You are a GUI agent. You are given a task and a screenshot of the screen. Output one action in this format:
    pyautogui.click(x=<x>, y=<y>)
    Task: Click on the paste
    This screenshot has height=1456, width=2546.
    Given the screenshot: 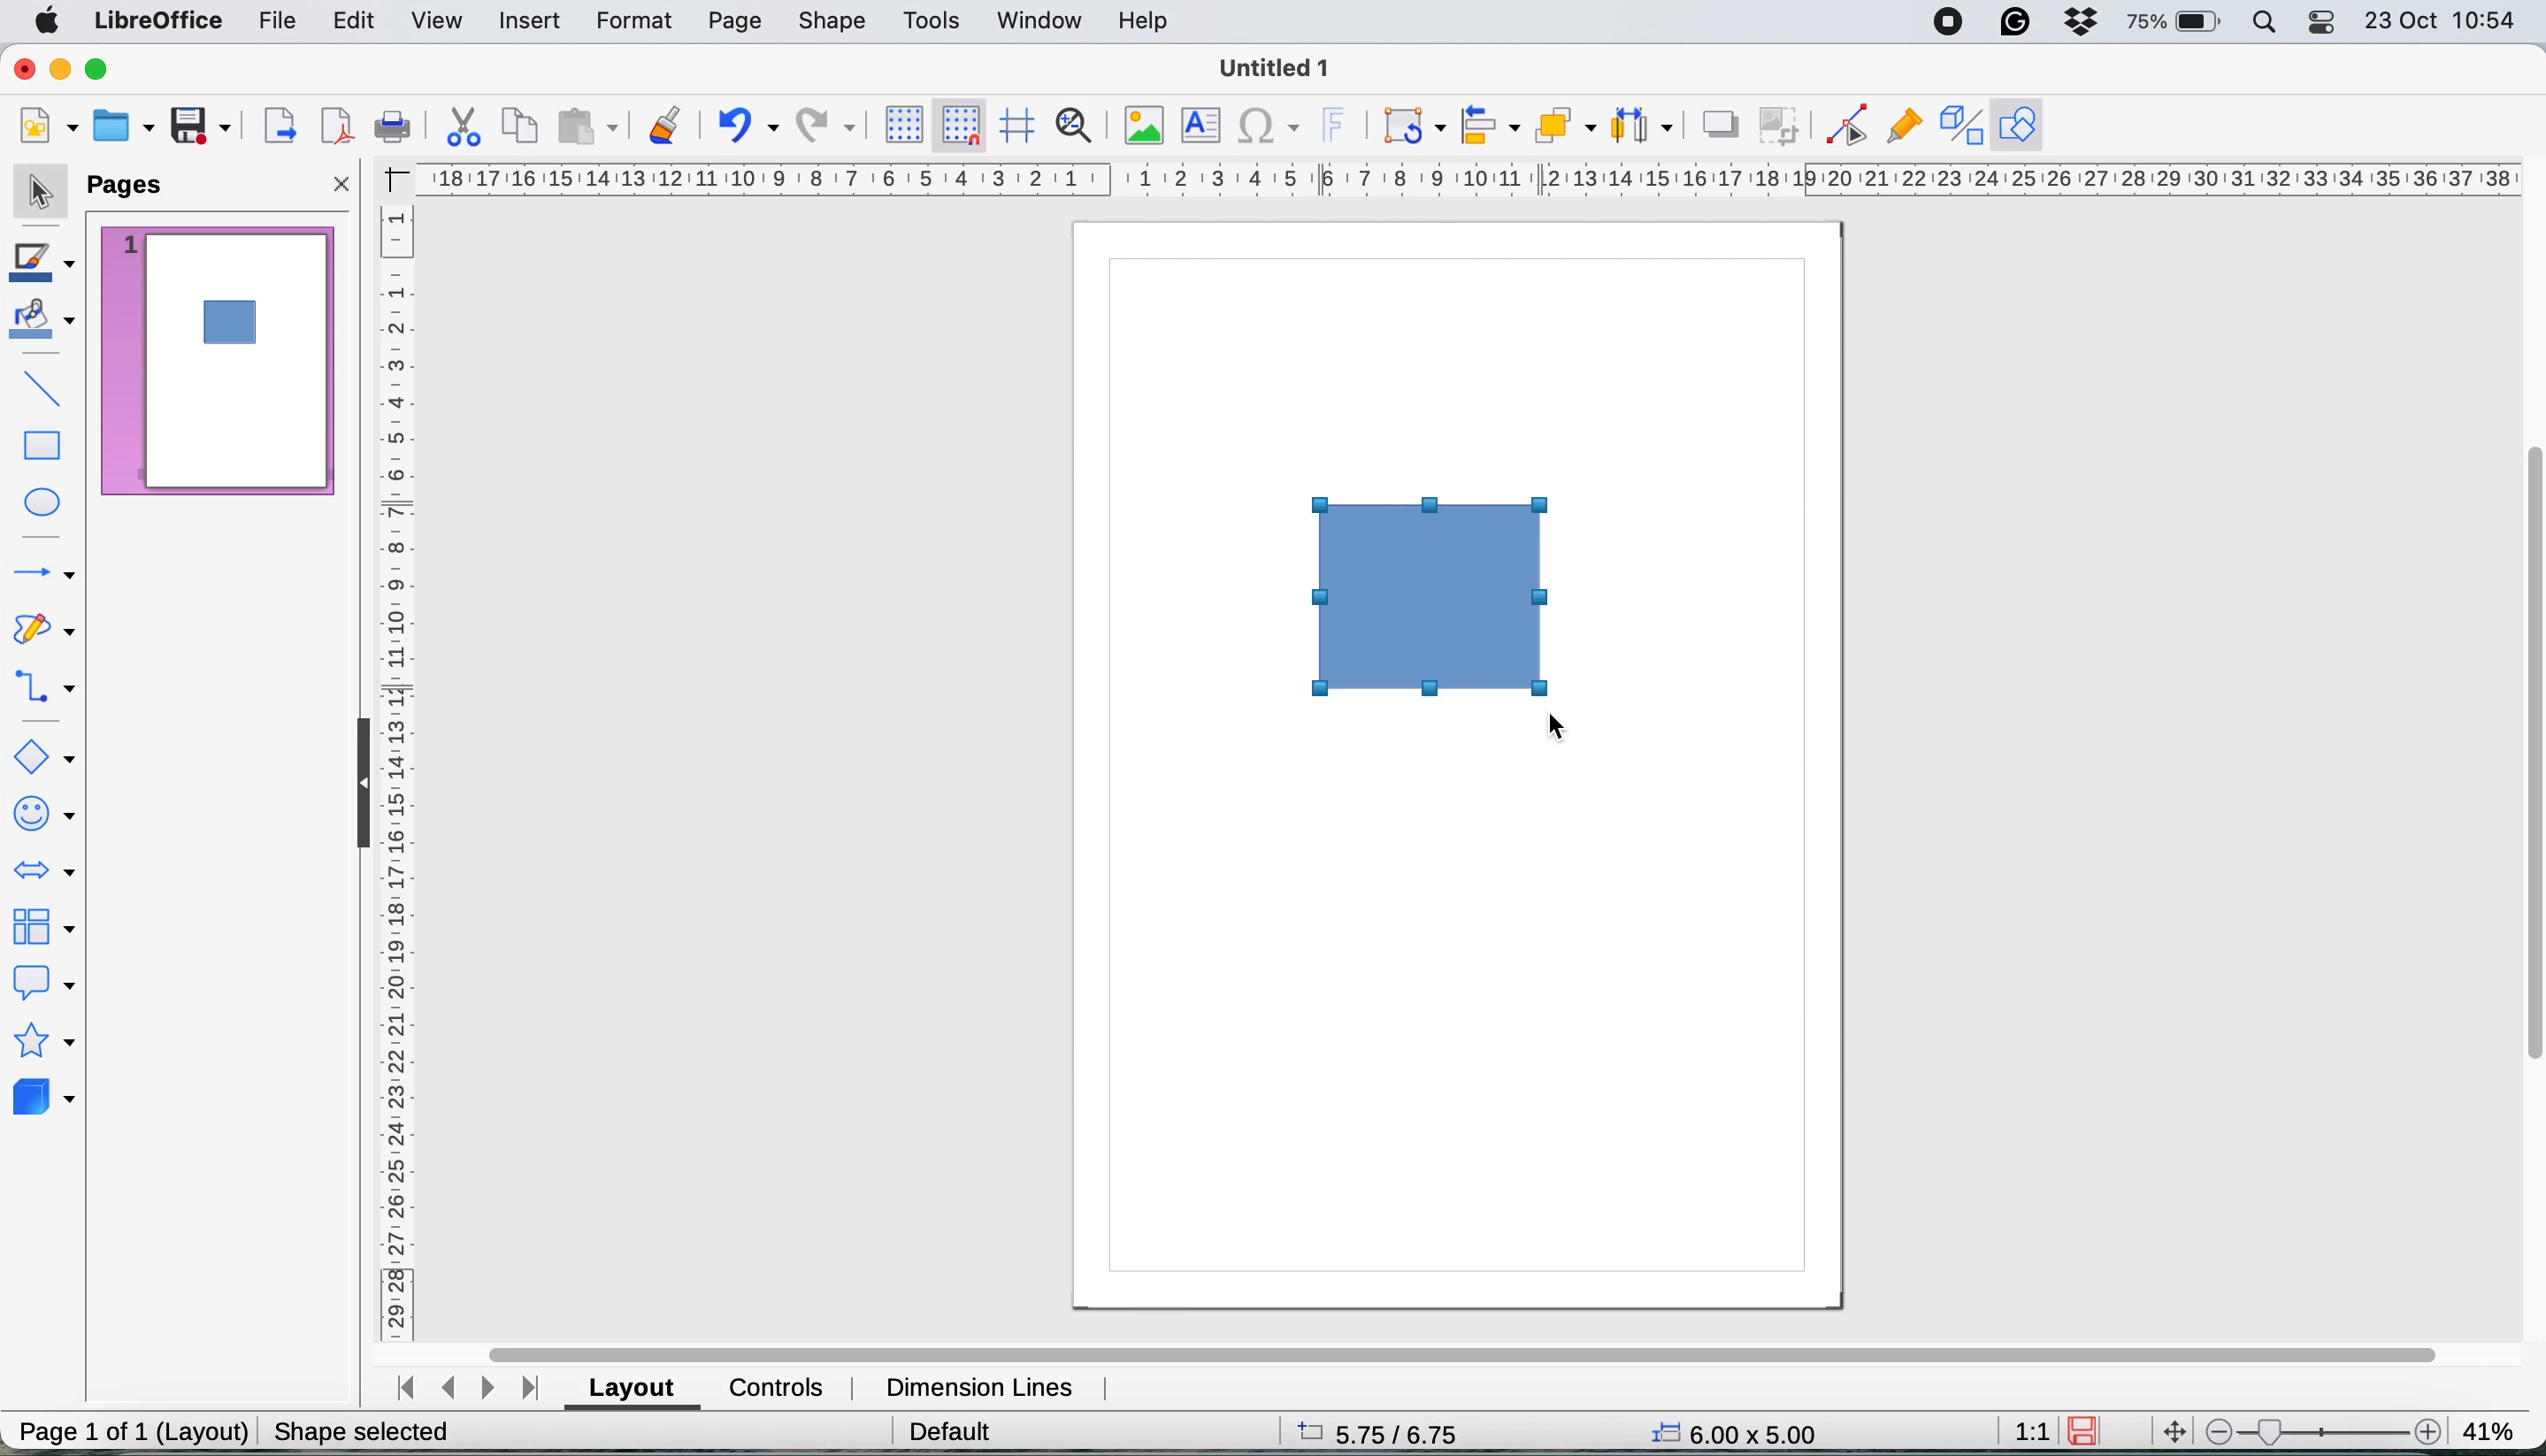 What is the action you would take?
    pyautogui.click(x=591, y=128)
    